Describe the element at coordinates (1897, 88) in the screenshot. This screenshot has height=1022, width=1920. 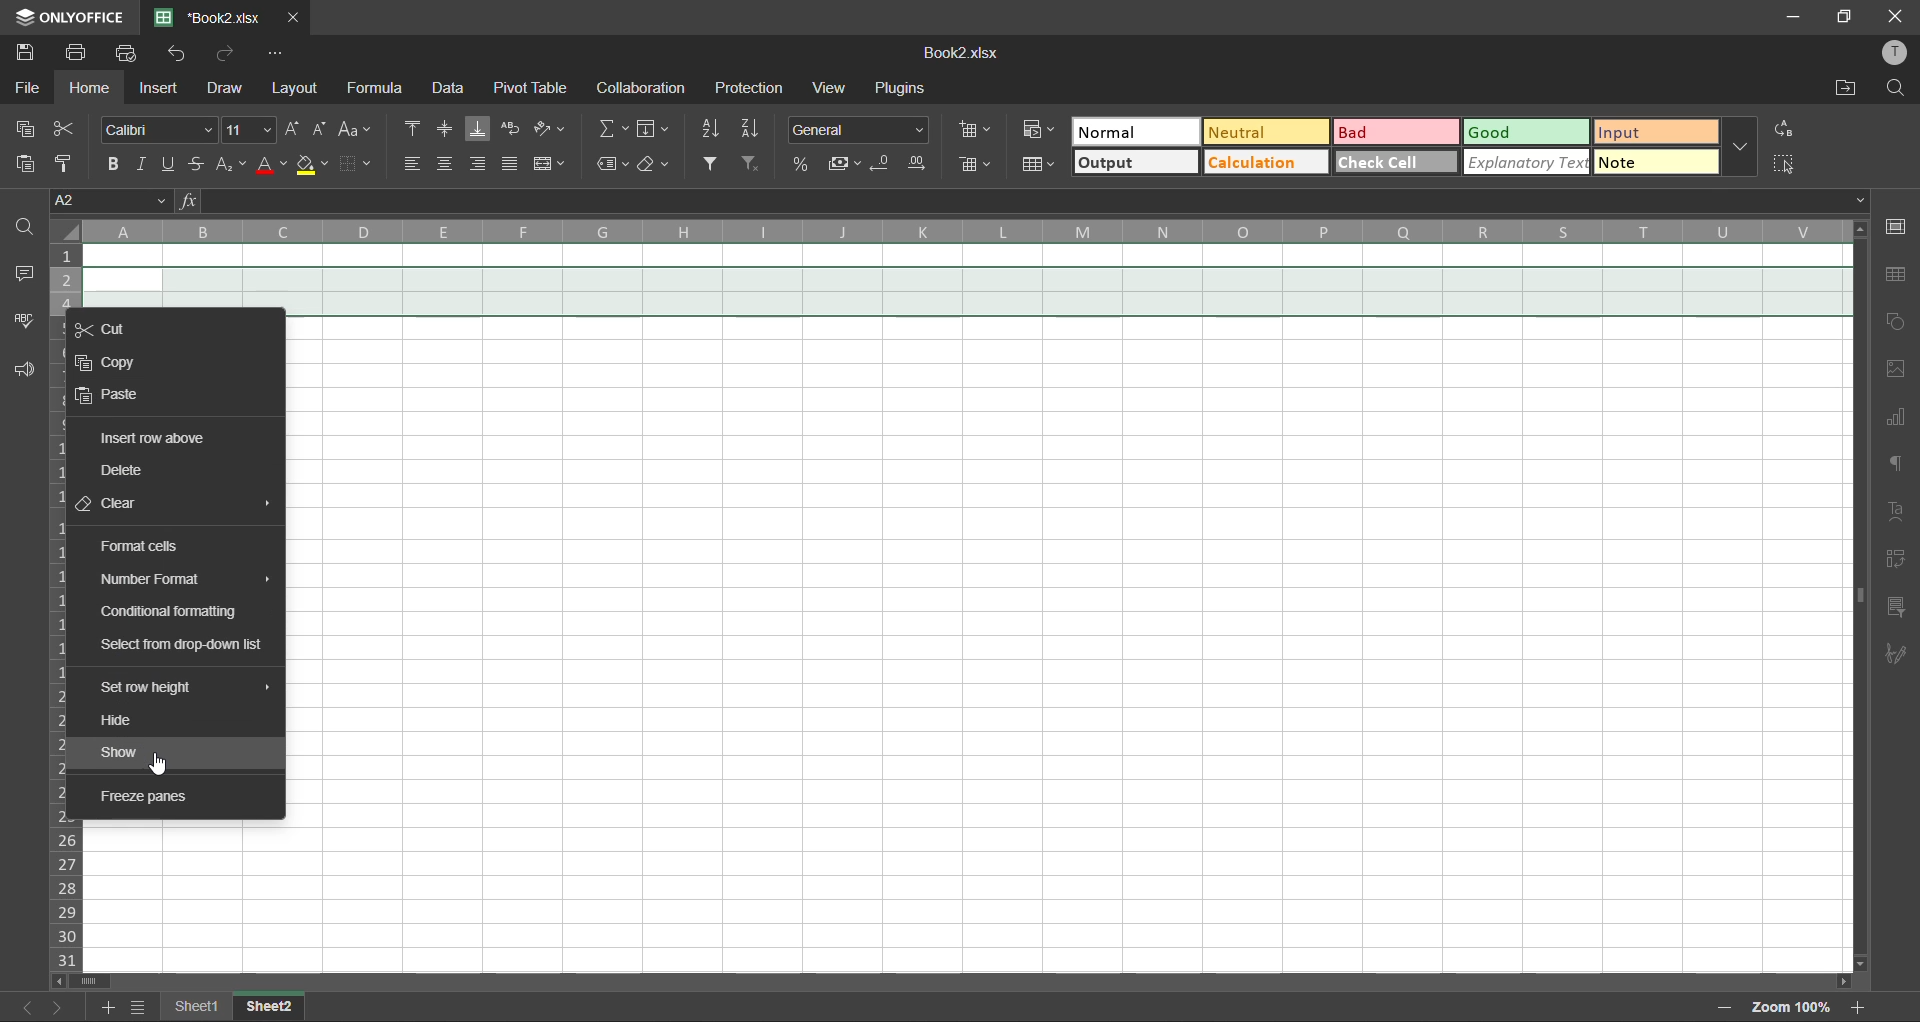
I see `find` at that location.